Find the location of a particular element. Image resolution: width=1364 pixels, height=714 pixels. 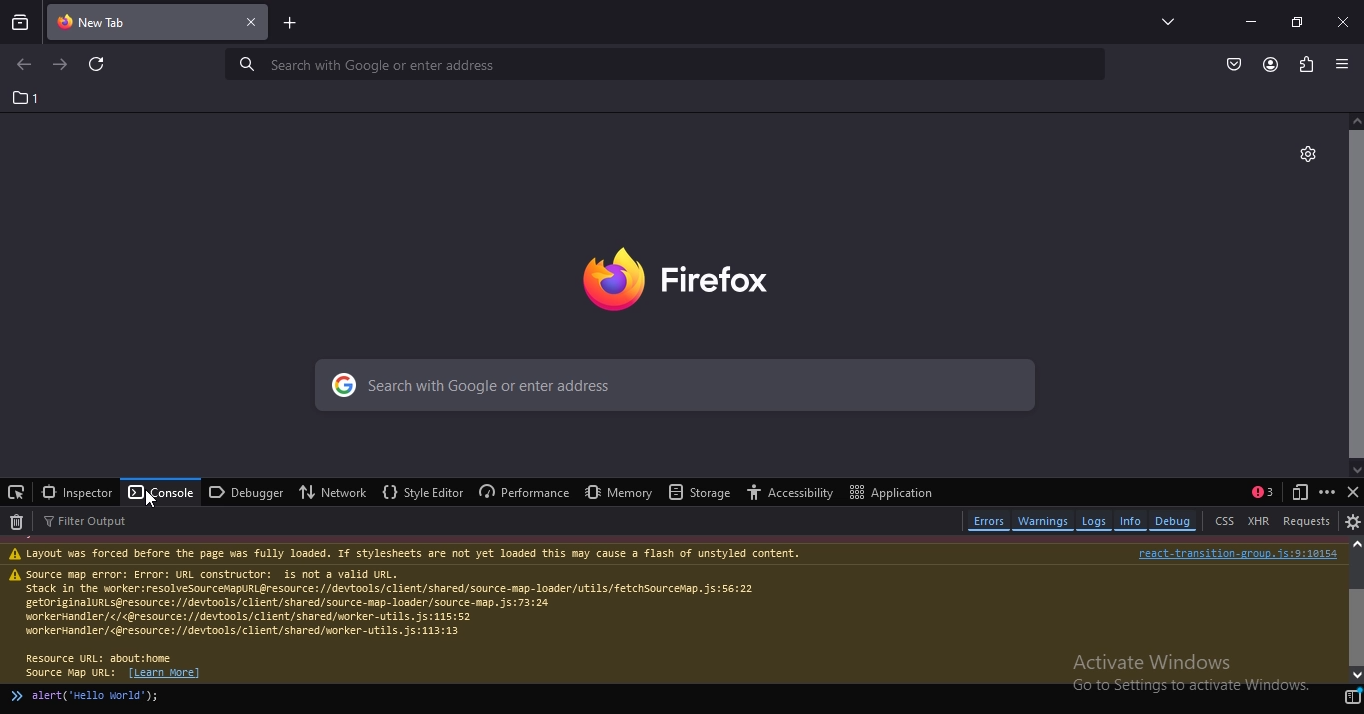

warnings is located at coordinates (1043, 523).